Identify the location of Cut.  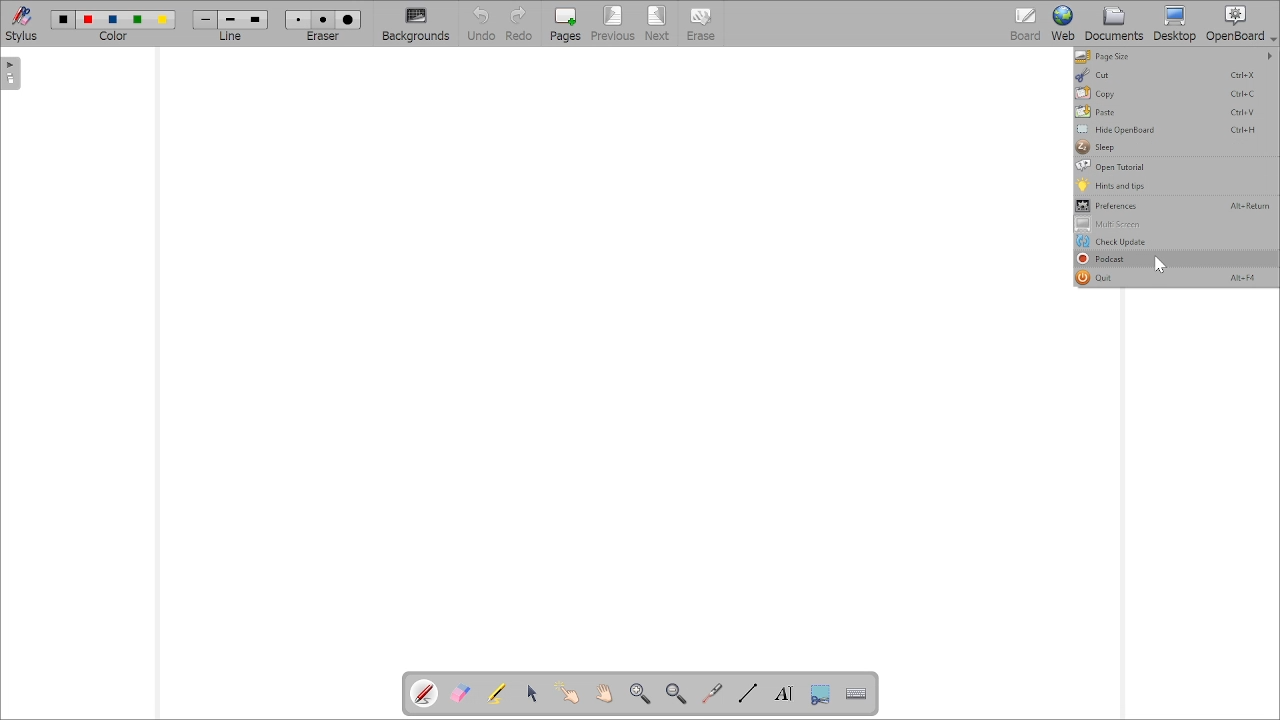
(1173, 75).